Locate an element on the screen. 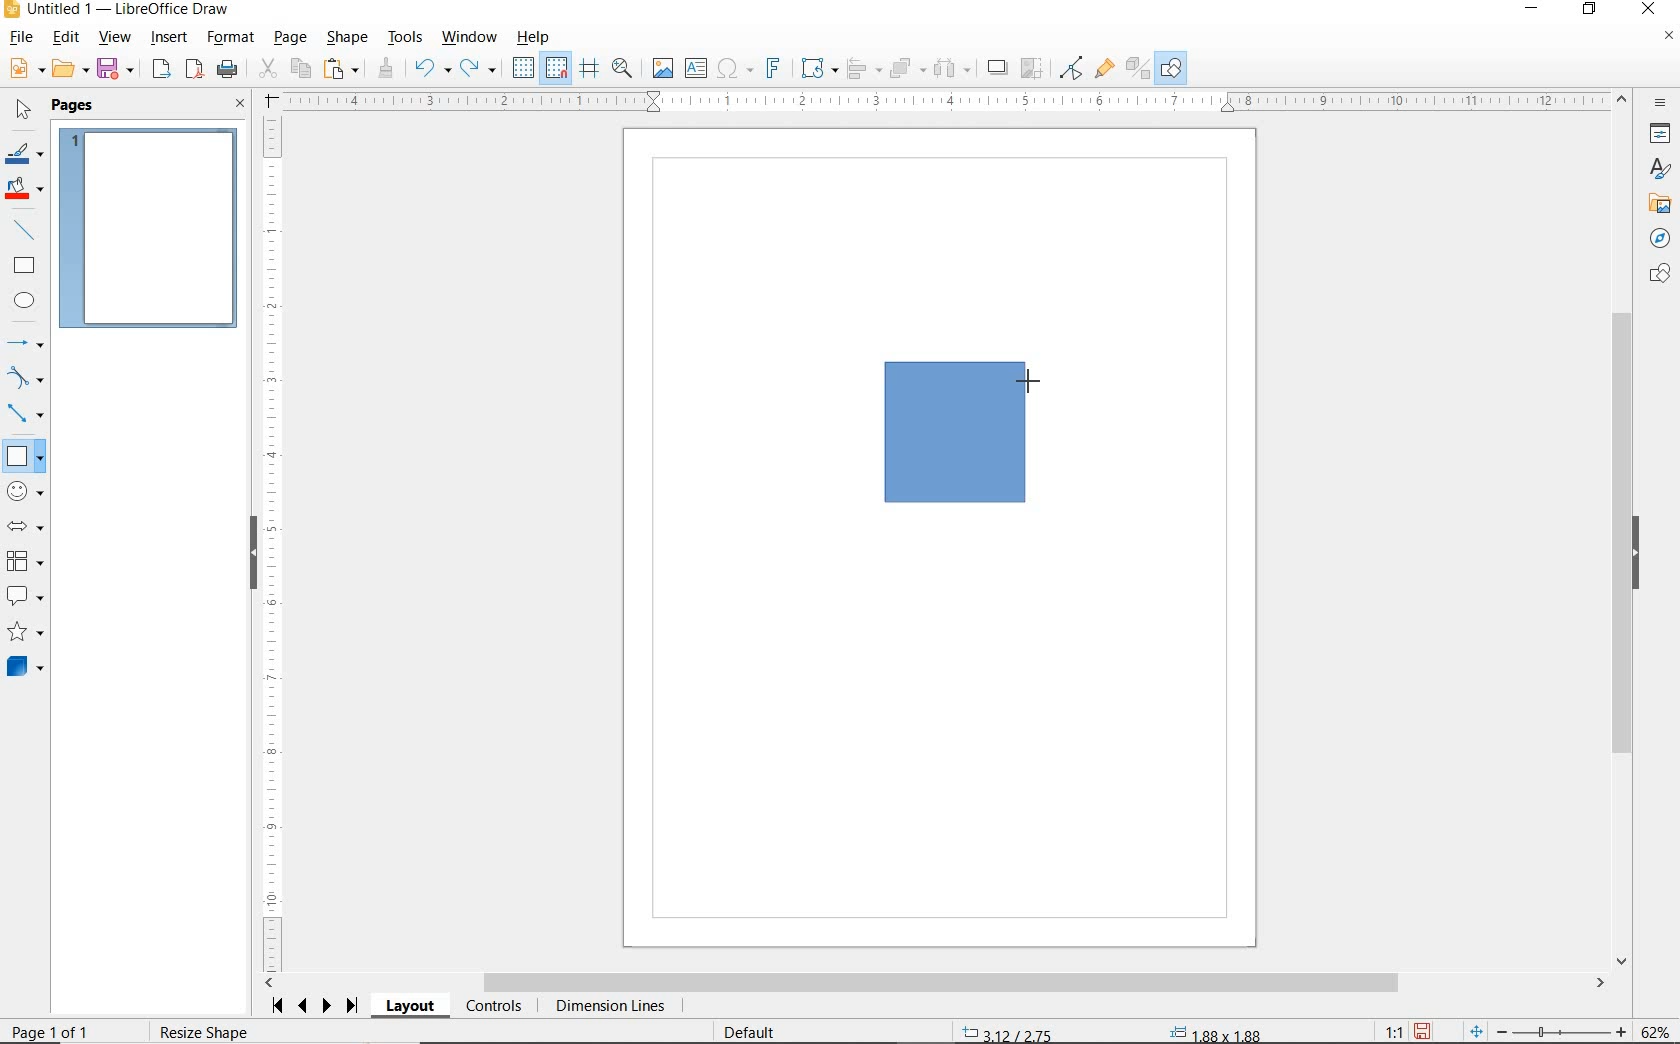  DRAWING SQUARE is located at coordinates (952, 431).